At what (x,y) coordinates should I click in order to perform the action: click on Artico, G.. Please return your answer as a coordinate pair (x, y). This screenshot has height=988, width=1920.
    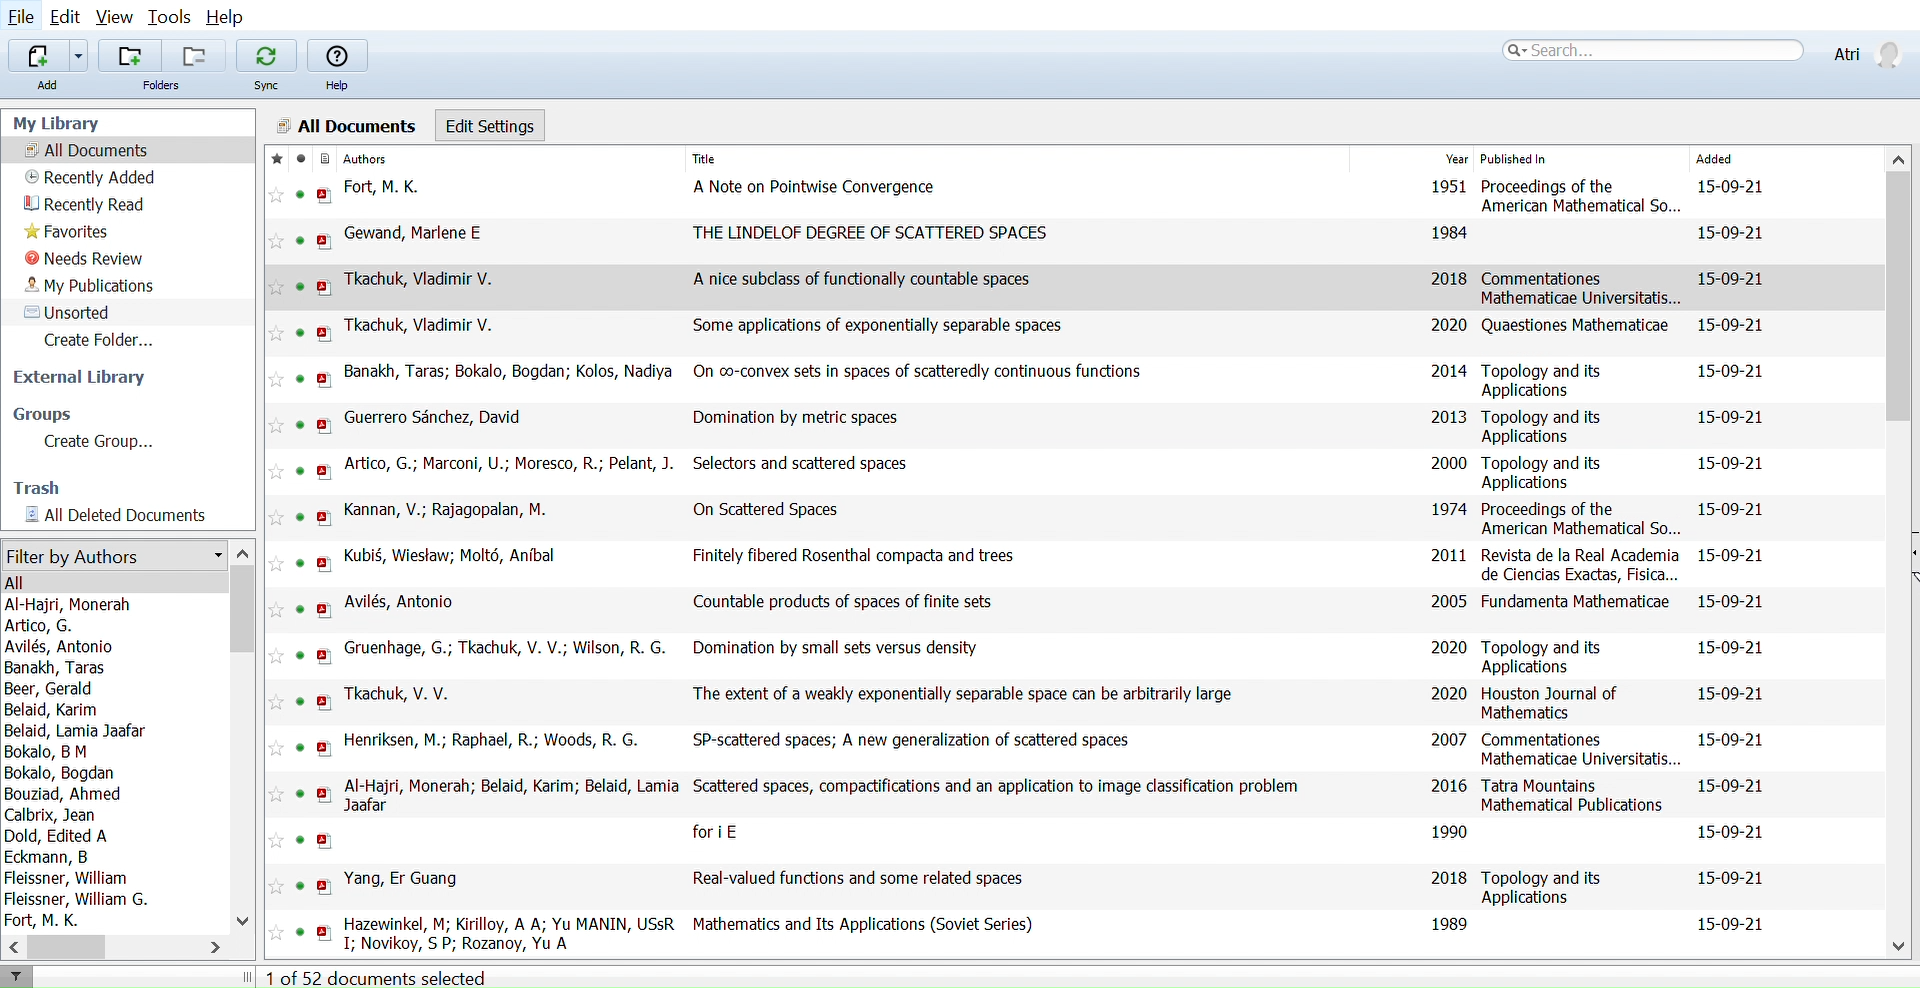
    Looking at the image, I should click on (41, 626).